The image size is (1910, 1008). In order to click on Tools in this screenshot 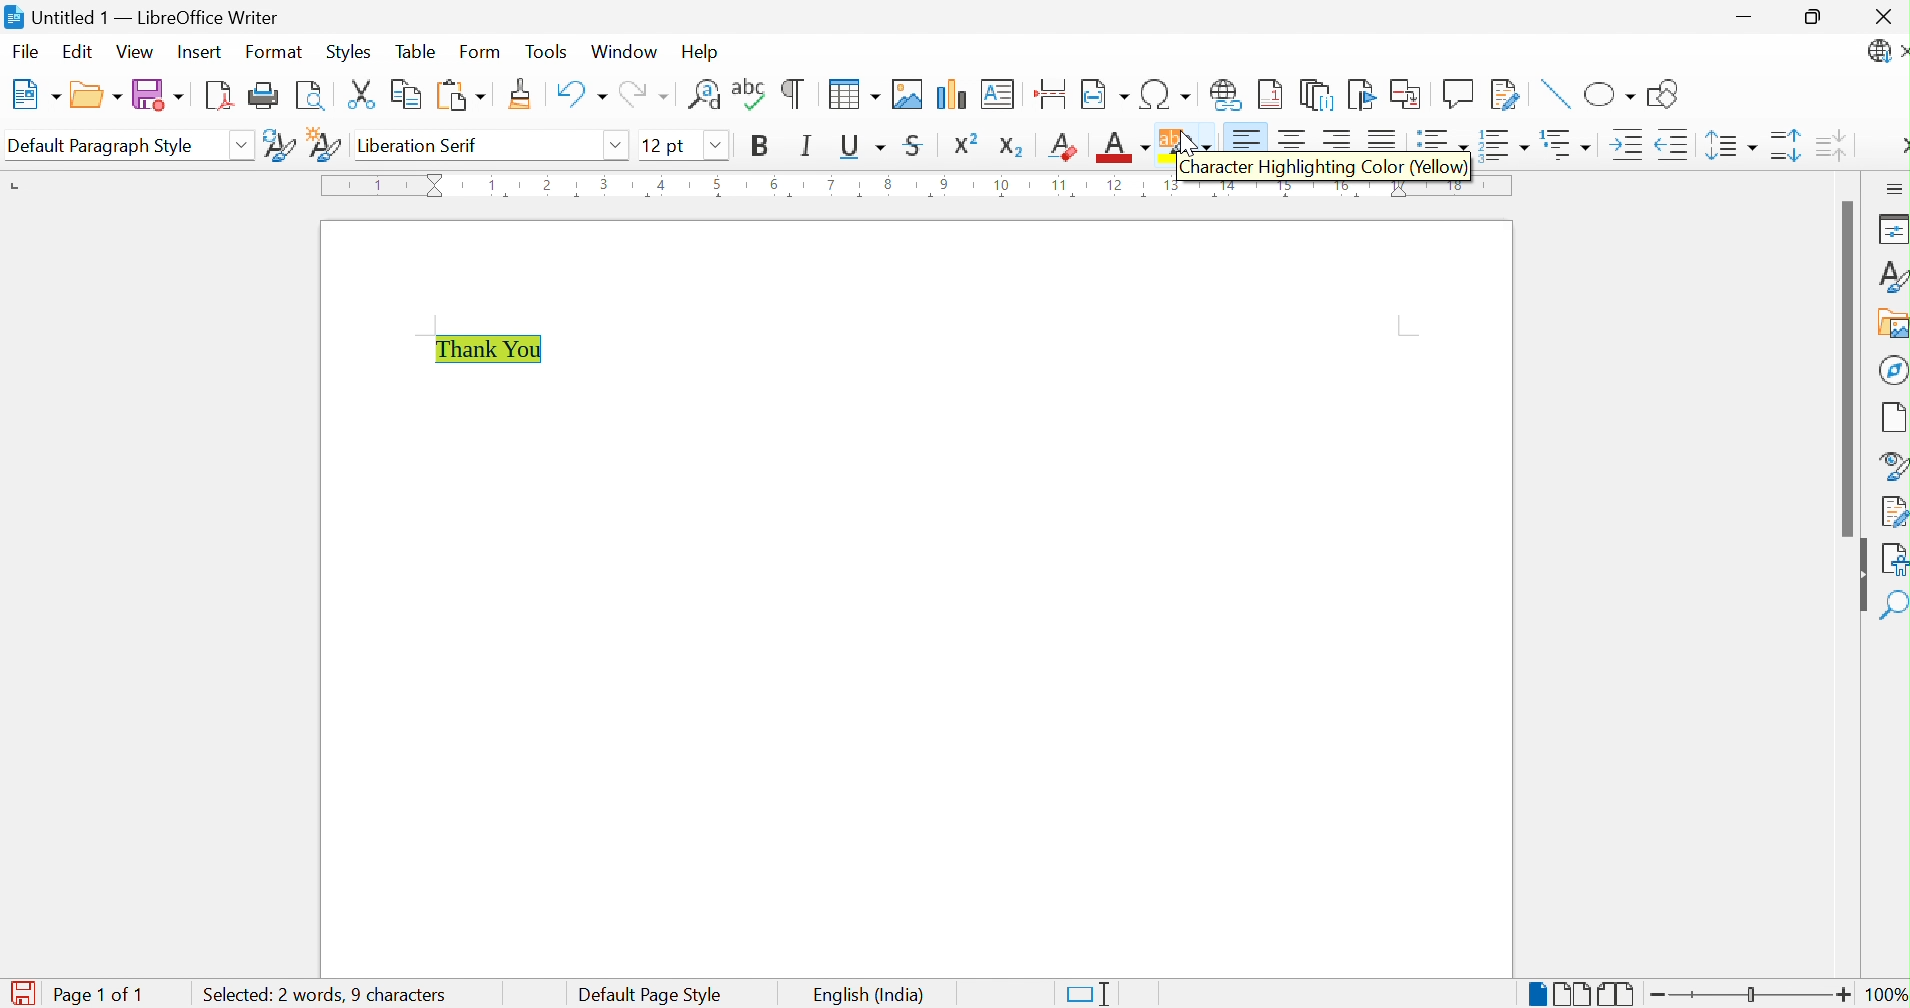, I will do `click(547, 53)`.